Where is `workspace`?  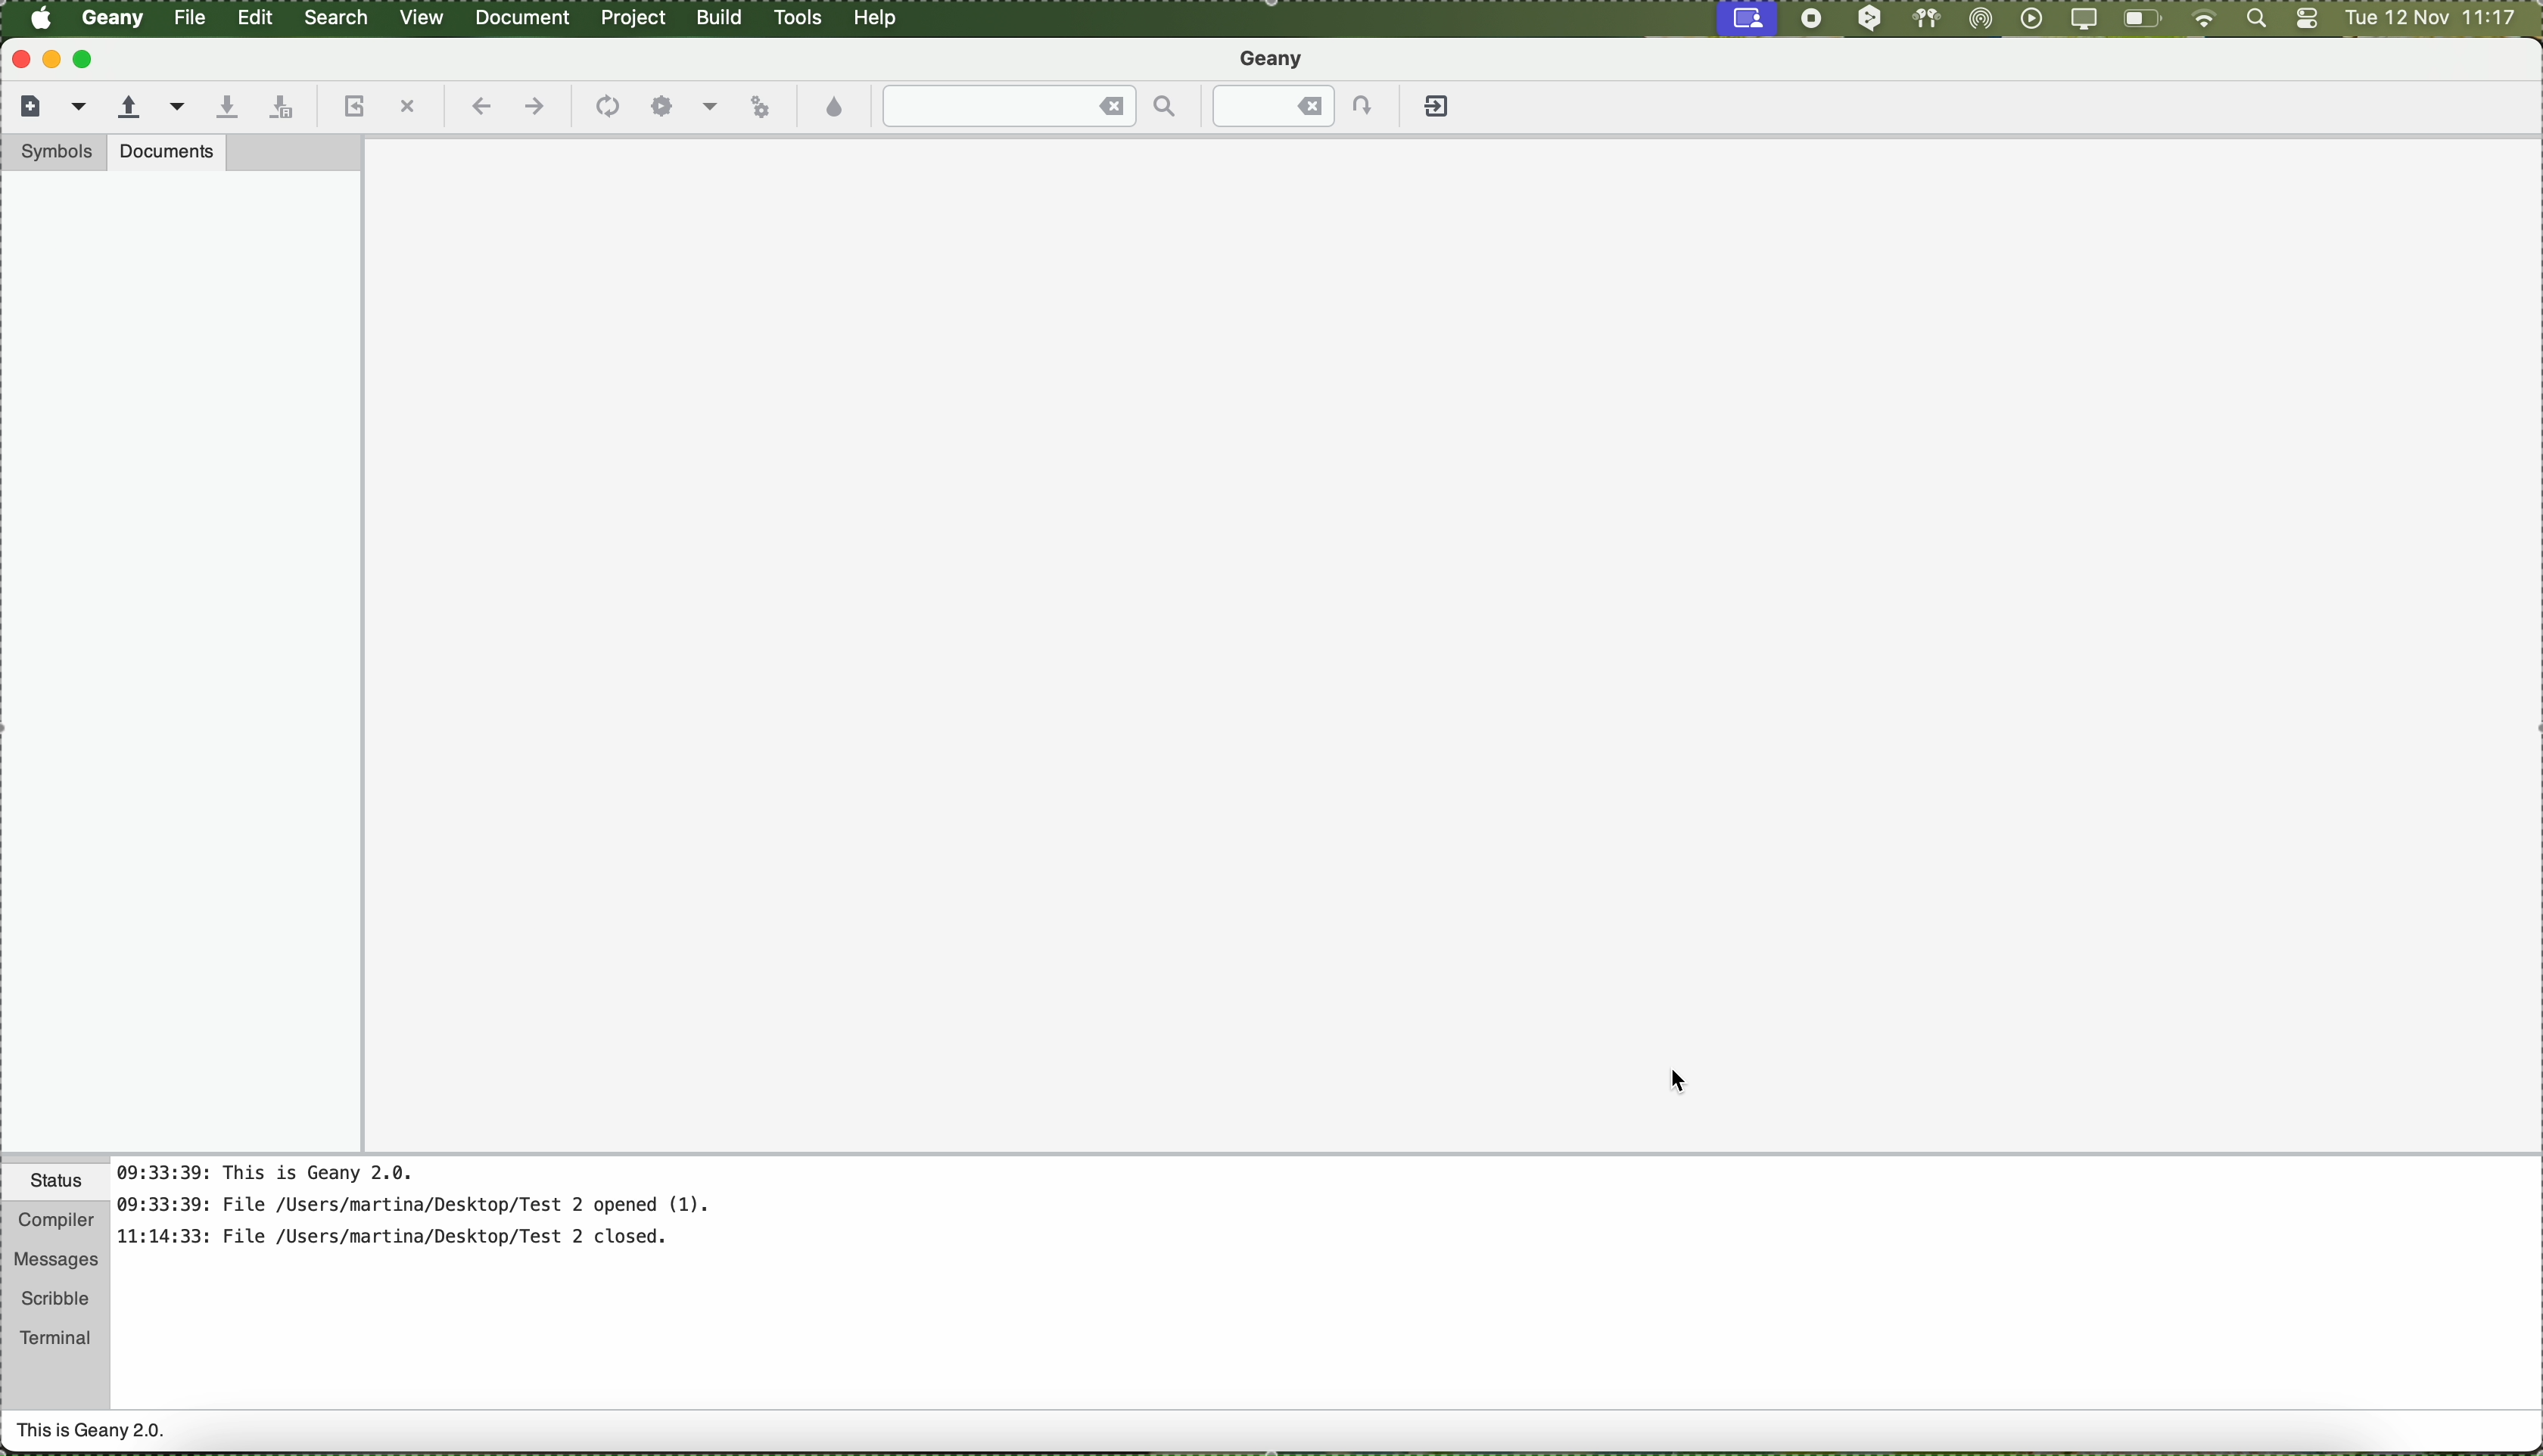
workspace is located at coordinates (1454, 645).